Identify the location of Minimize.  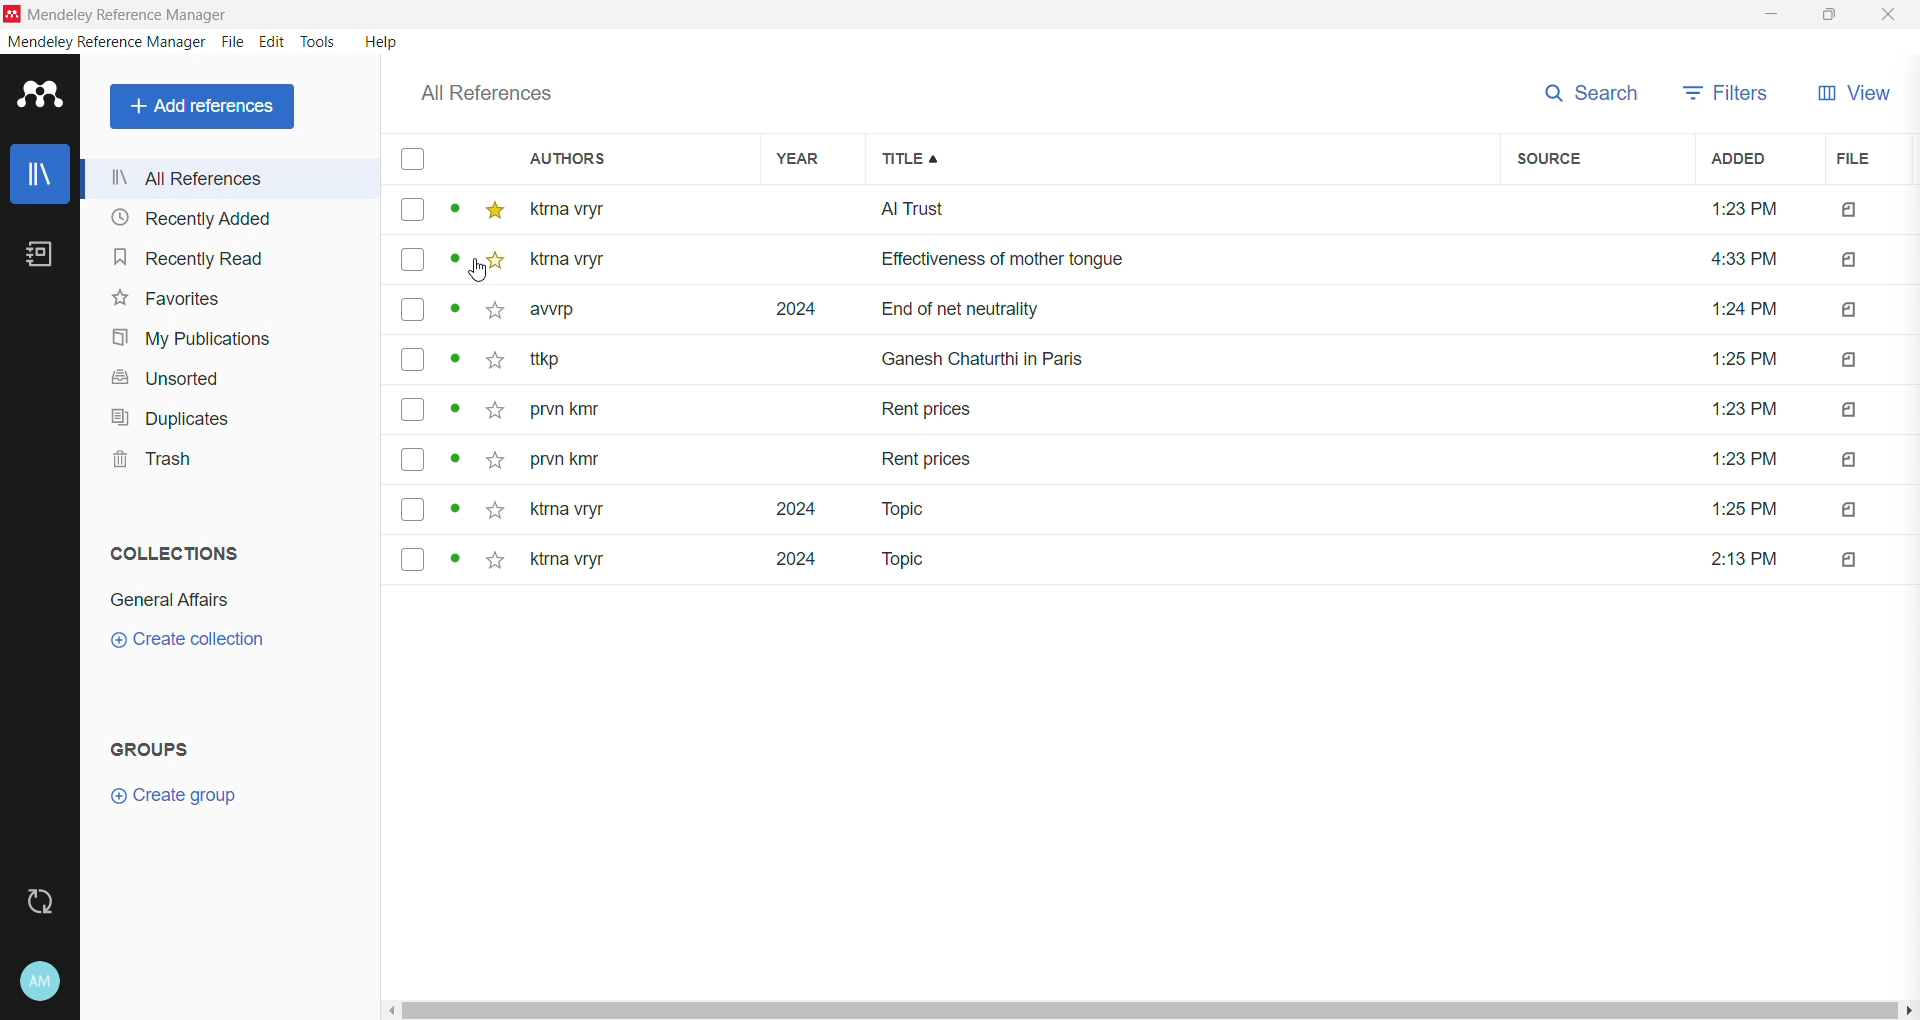
(1771, 14).